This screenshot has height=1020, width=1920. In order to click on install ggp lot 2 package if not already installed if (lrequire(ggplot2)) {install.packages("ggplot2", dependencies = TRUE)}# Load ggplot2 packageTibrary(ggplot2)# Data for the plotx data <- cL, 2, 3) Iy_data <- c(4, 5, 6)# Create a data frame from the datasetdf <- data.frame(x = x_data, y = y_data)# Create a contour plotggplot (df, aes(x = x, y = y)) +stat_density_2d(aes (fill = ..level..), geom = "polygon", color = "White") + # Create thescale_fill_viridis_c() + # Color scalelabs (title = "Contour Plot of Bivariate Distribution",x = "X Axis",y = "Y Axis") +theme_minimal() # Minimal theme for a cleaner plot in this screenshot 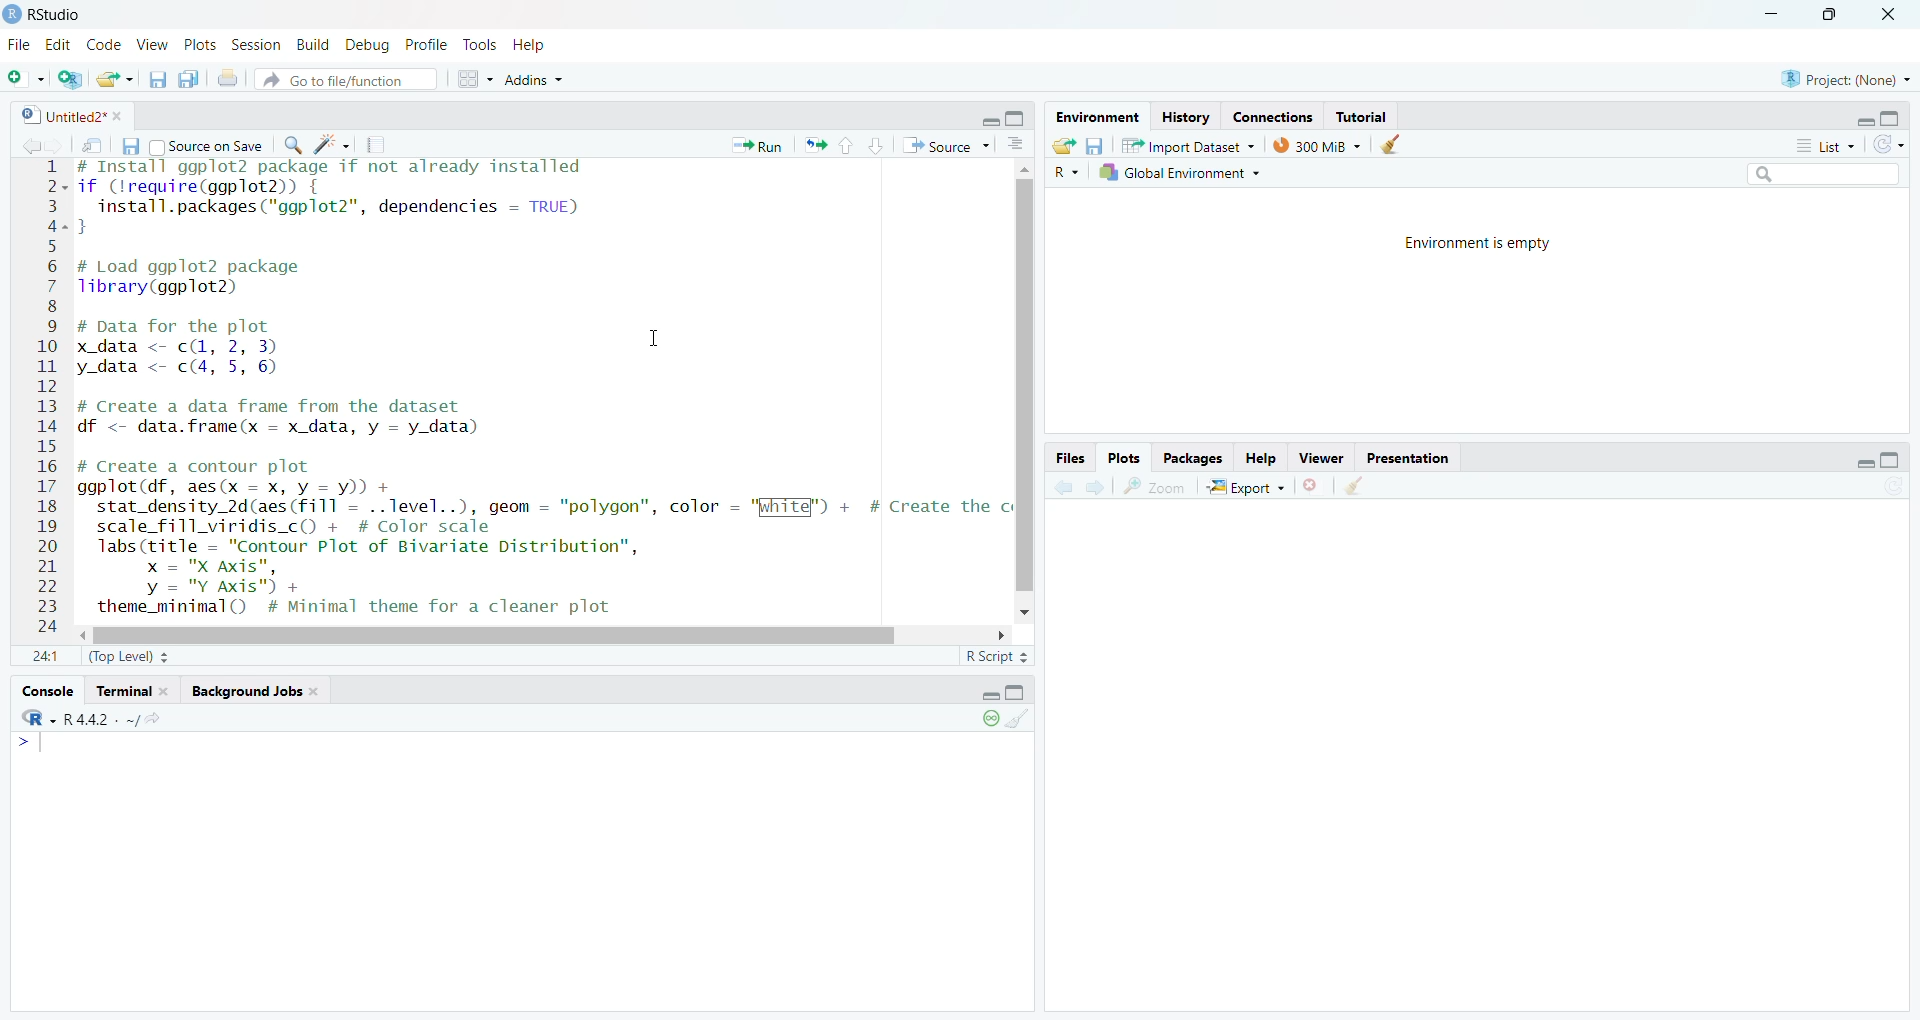, I will do `click(537, 388)`.